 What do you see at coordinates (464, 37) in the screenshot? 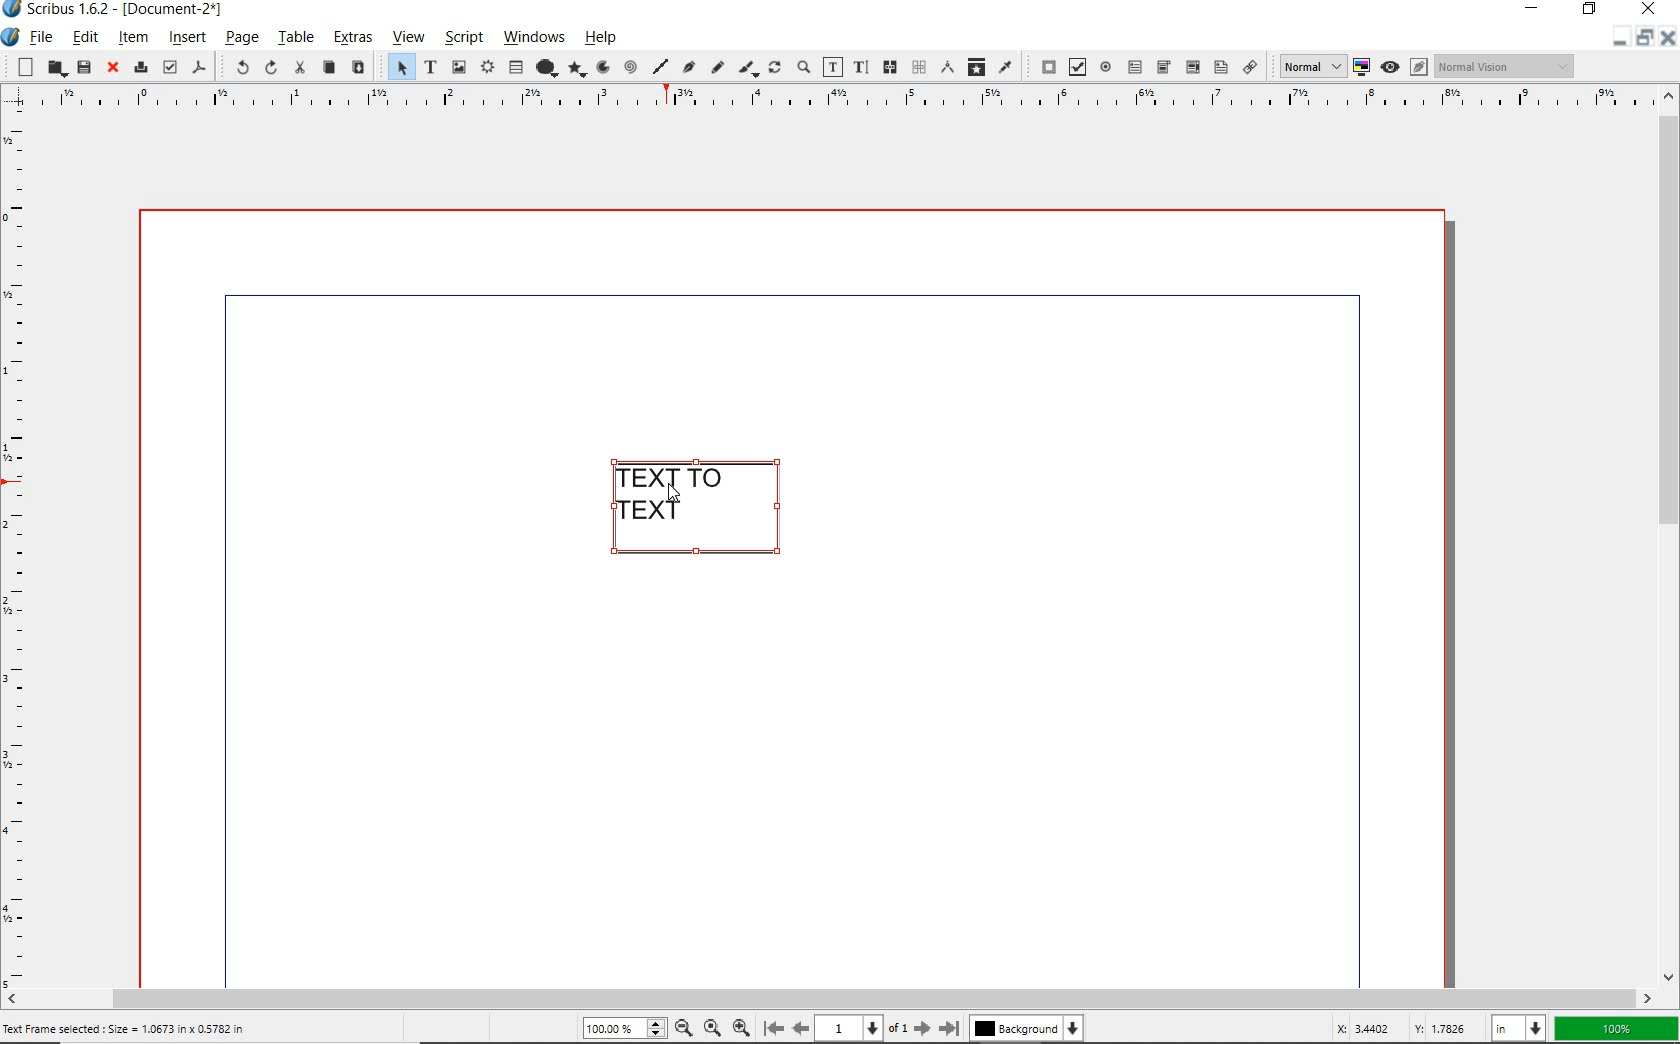
I see `script` at bounding box center [464, 37].